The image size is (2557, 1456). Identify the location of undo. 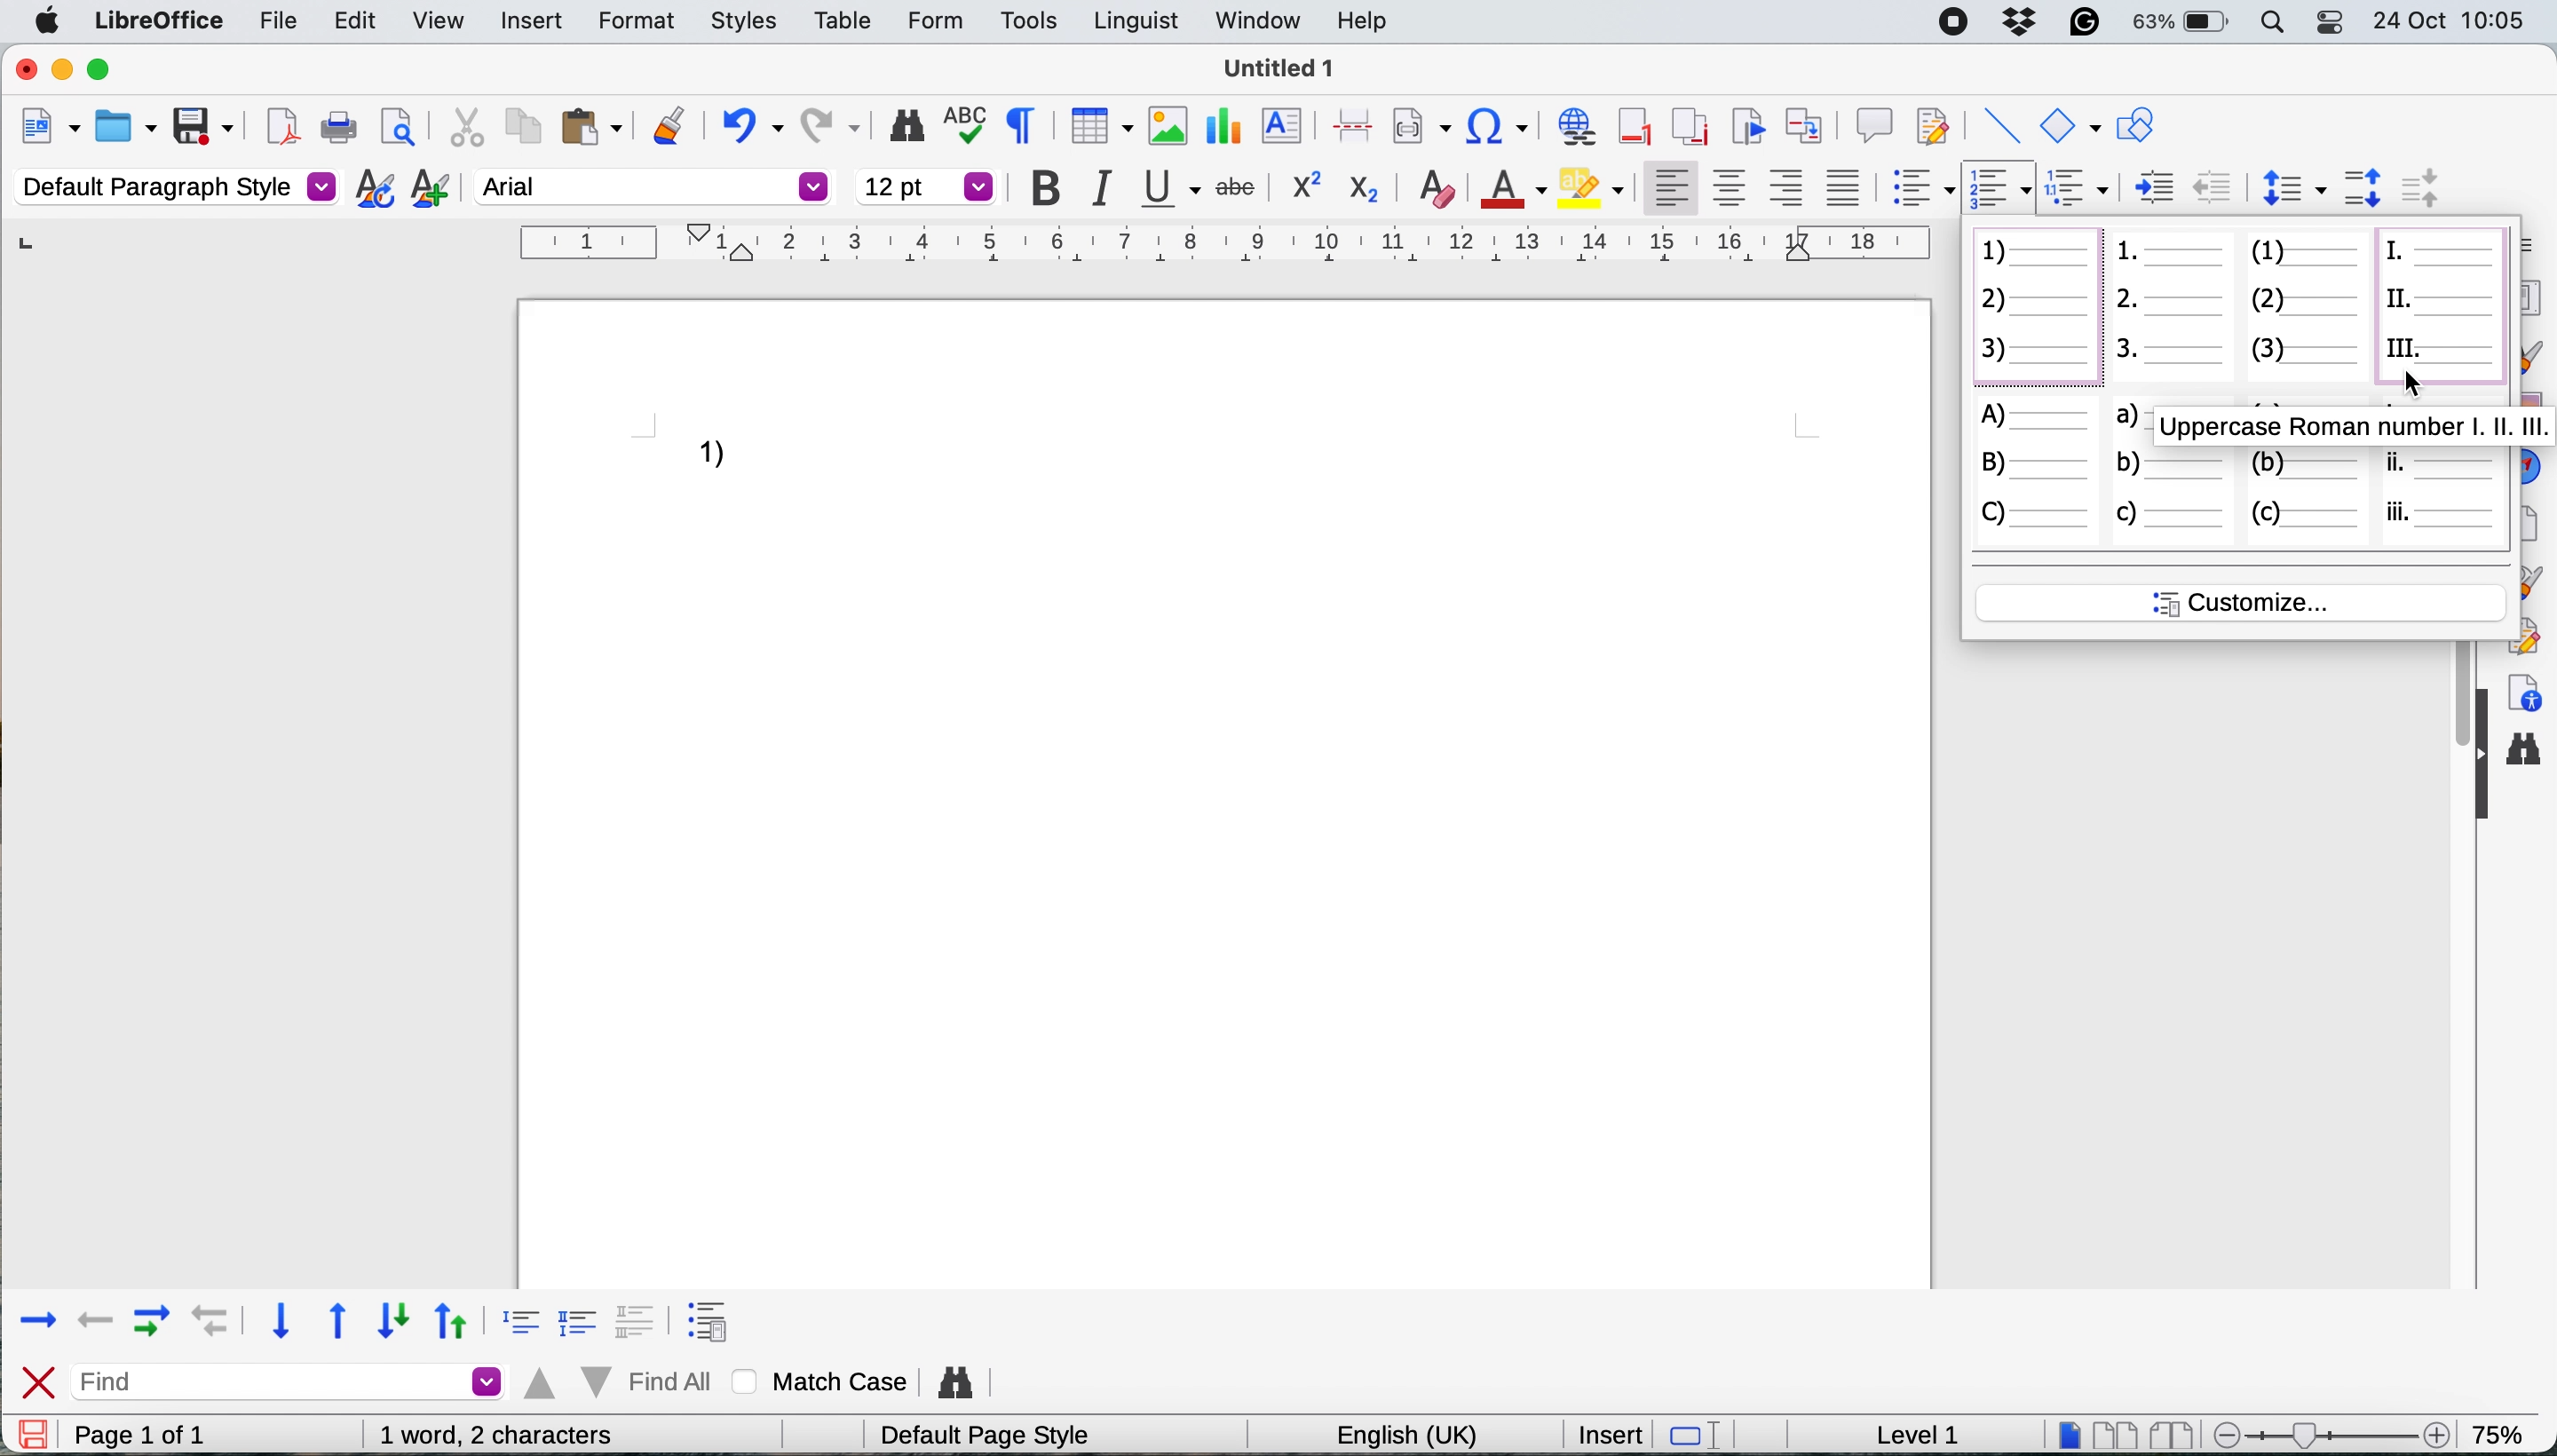
(750, 122).